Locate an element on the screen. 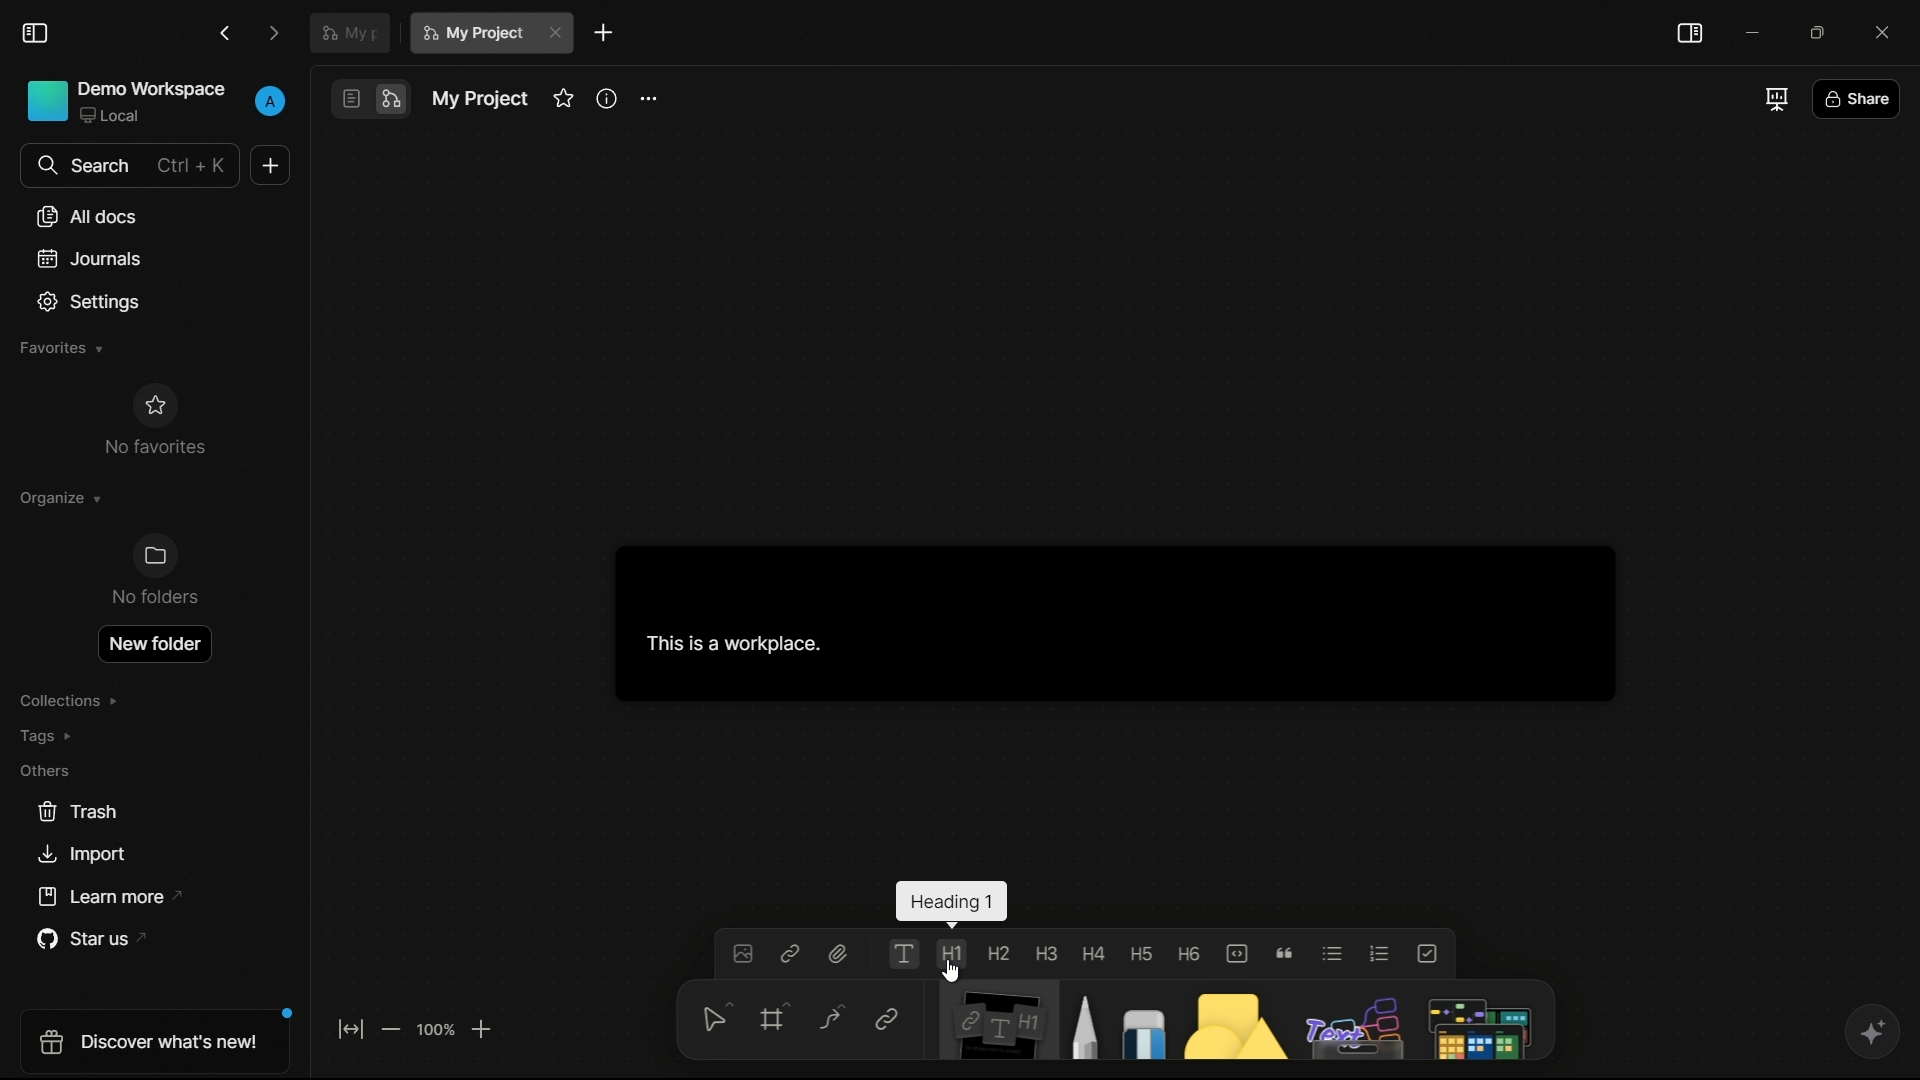 The height and width of the screenshot is (1080, 1920). ai assistant is located at coordinates (1868, 1033).